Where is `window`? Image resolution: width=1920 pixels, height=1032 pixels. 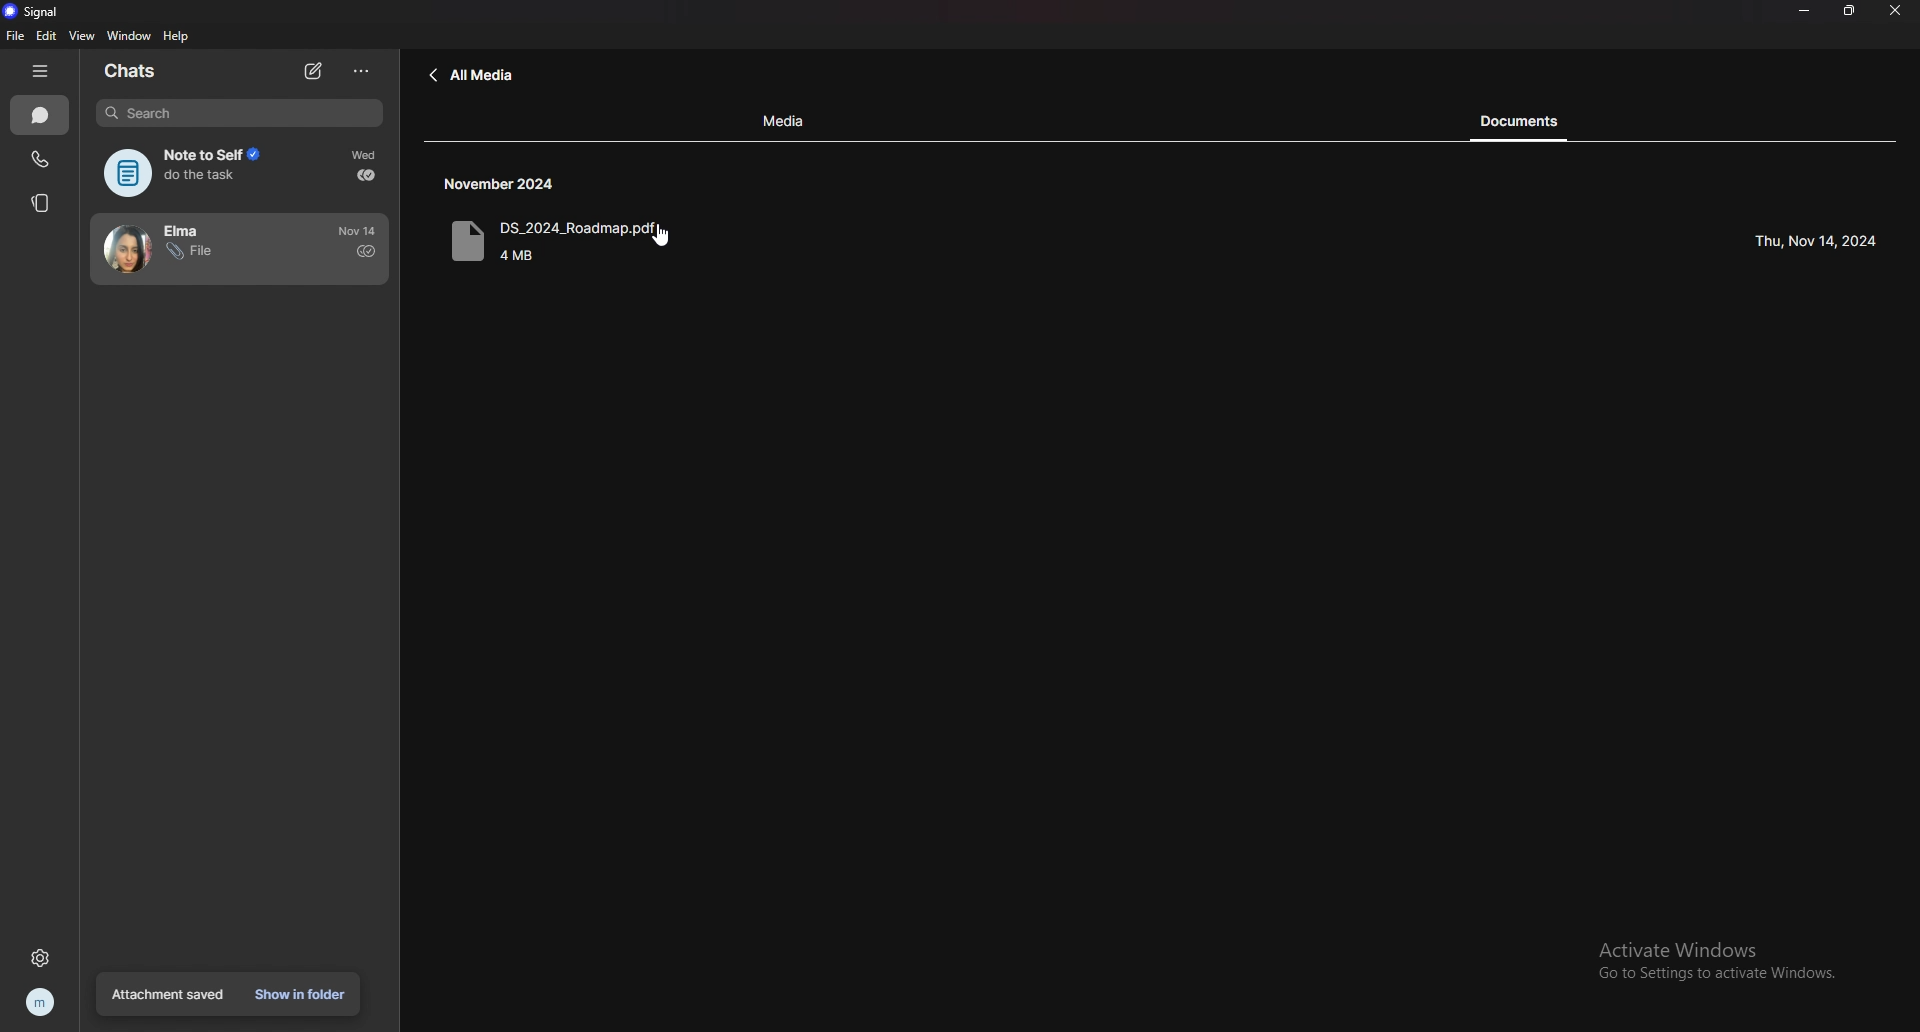
window is located at coordinates (128, 35).